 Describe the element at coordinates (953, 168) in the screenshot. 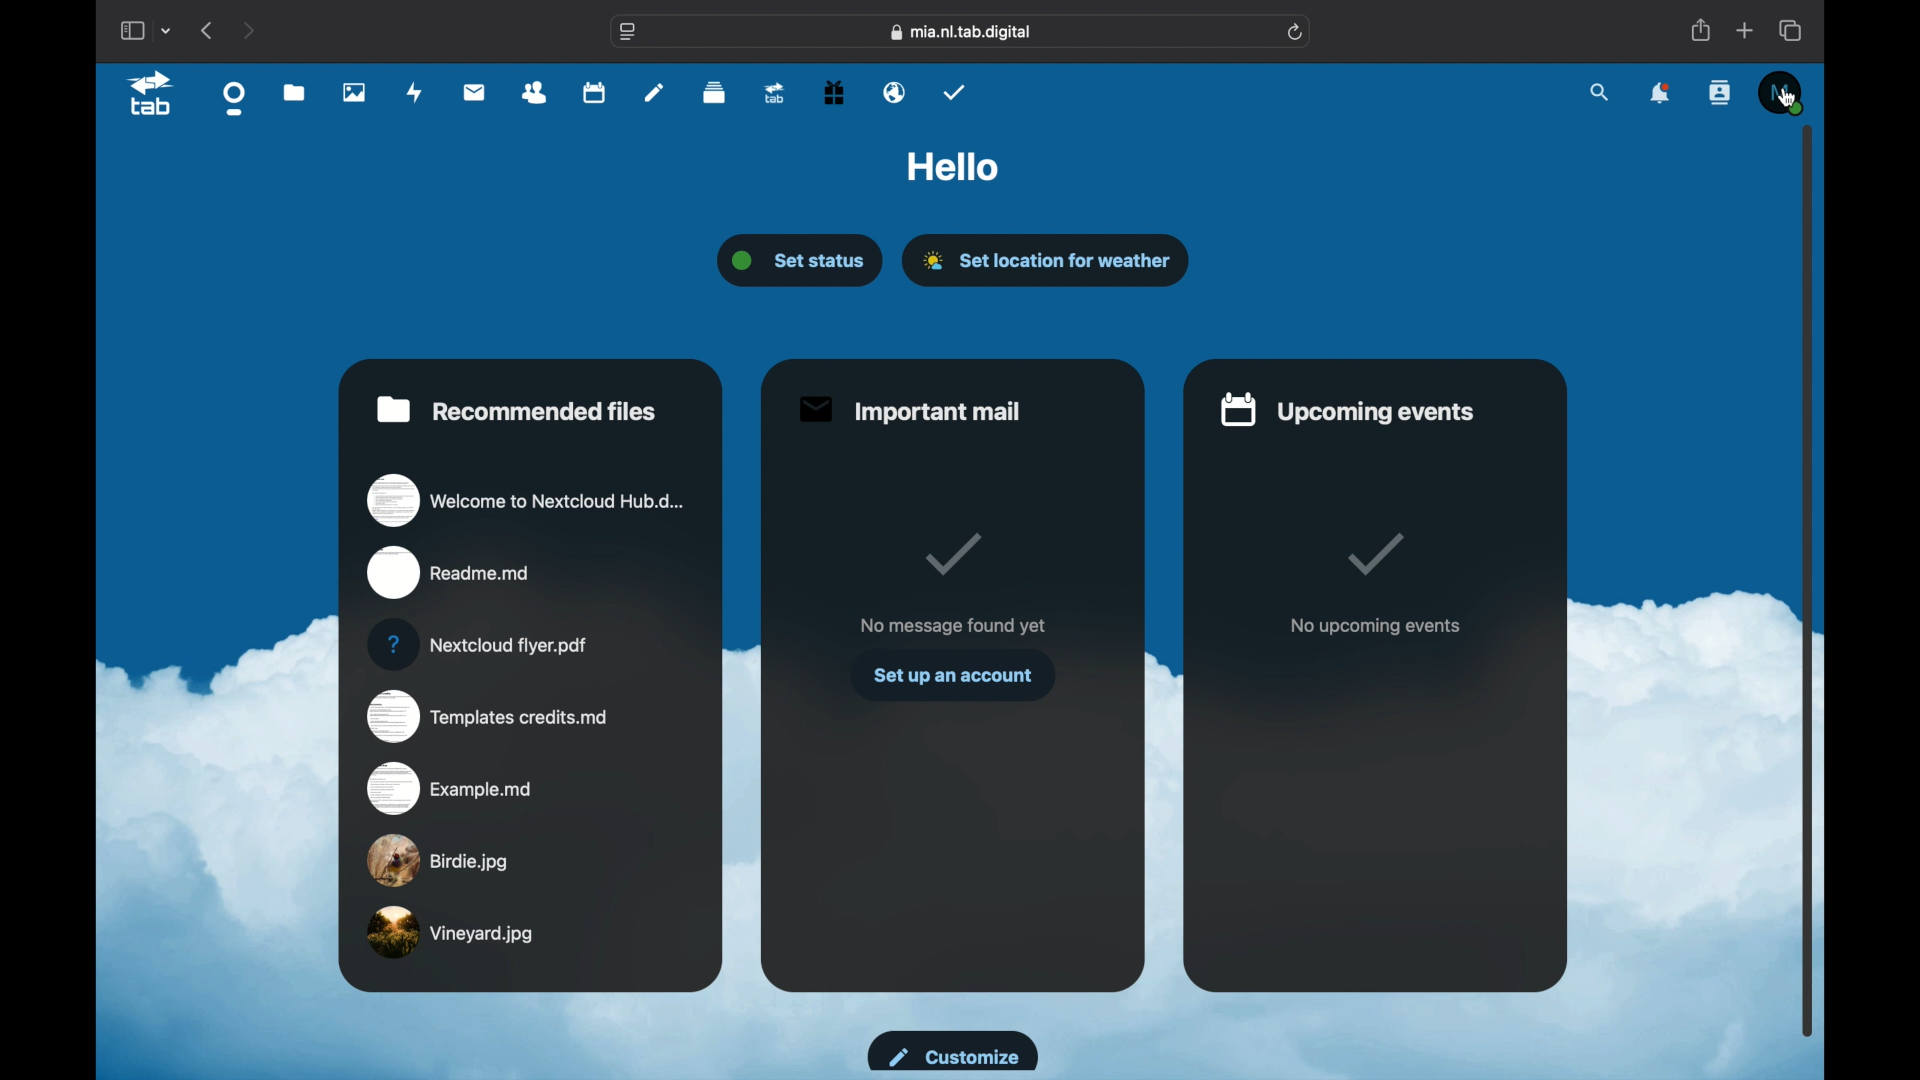

I see `hello` at that location.